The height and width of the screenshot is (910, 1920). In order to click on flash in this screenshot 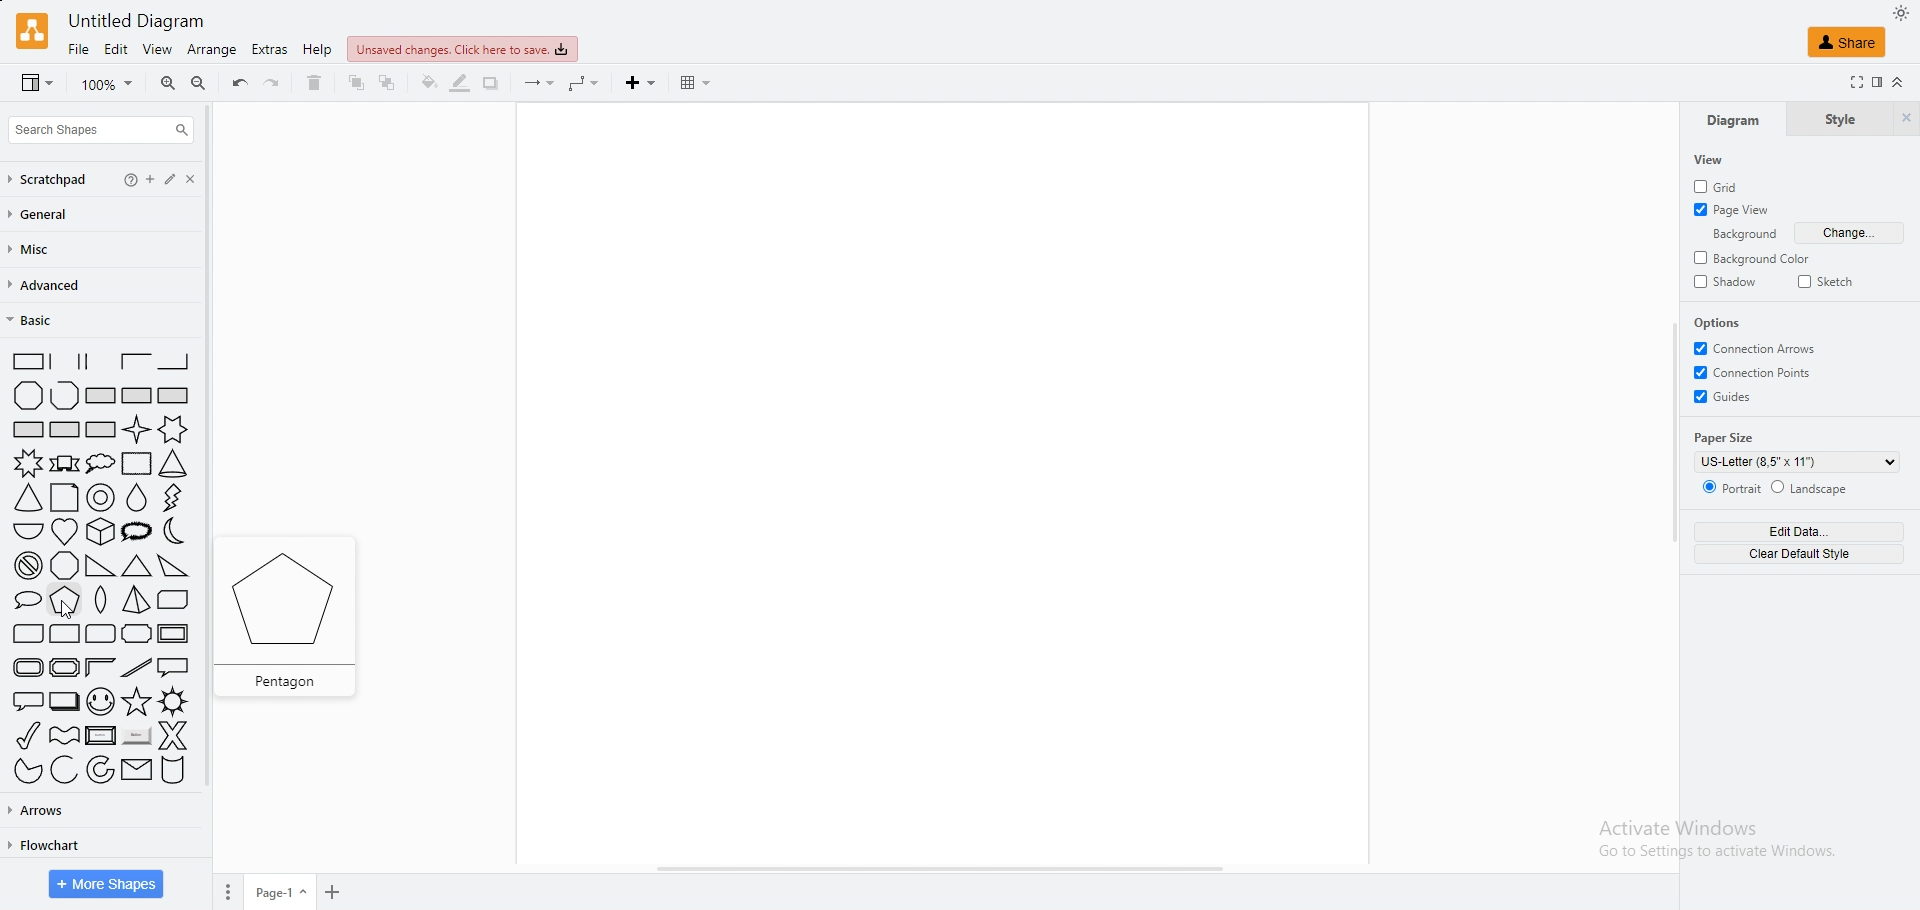, I will do `click(176, 497)`.